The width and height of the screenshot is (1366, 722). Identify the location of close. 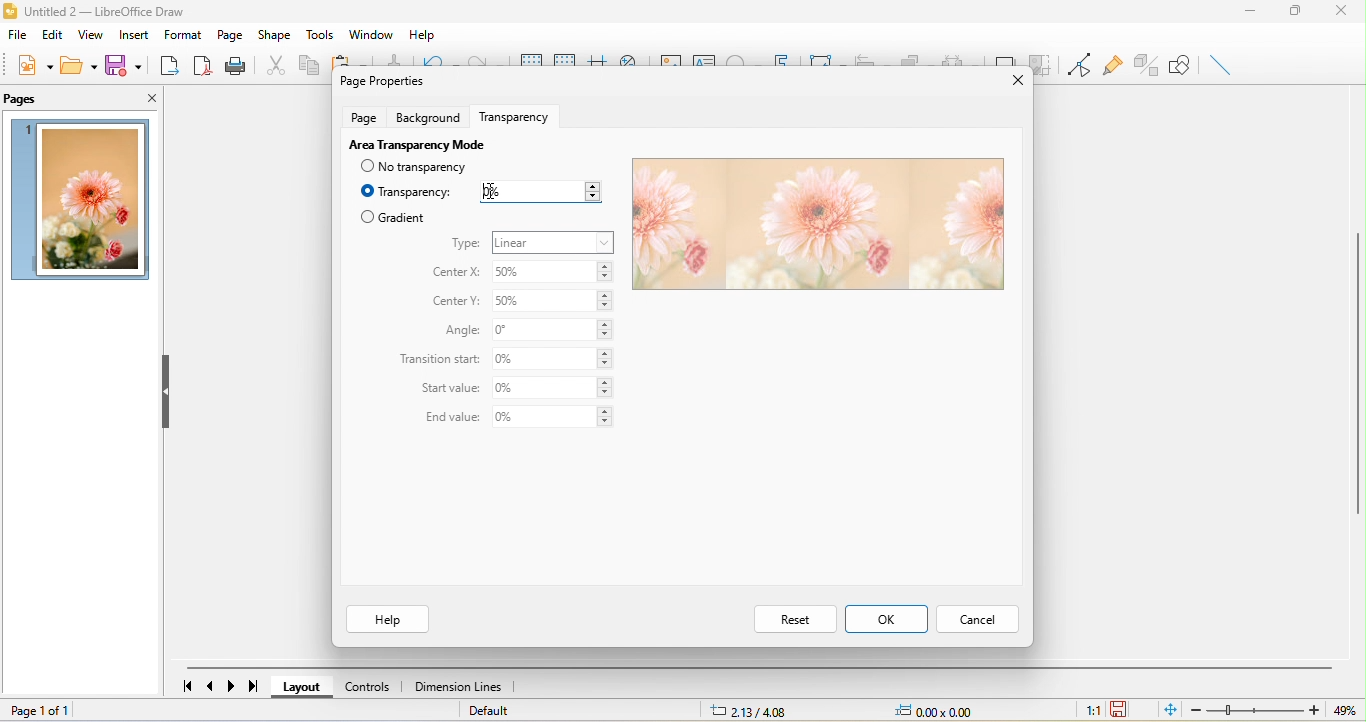
(1346, 14).